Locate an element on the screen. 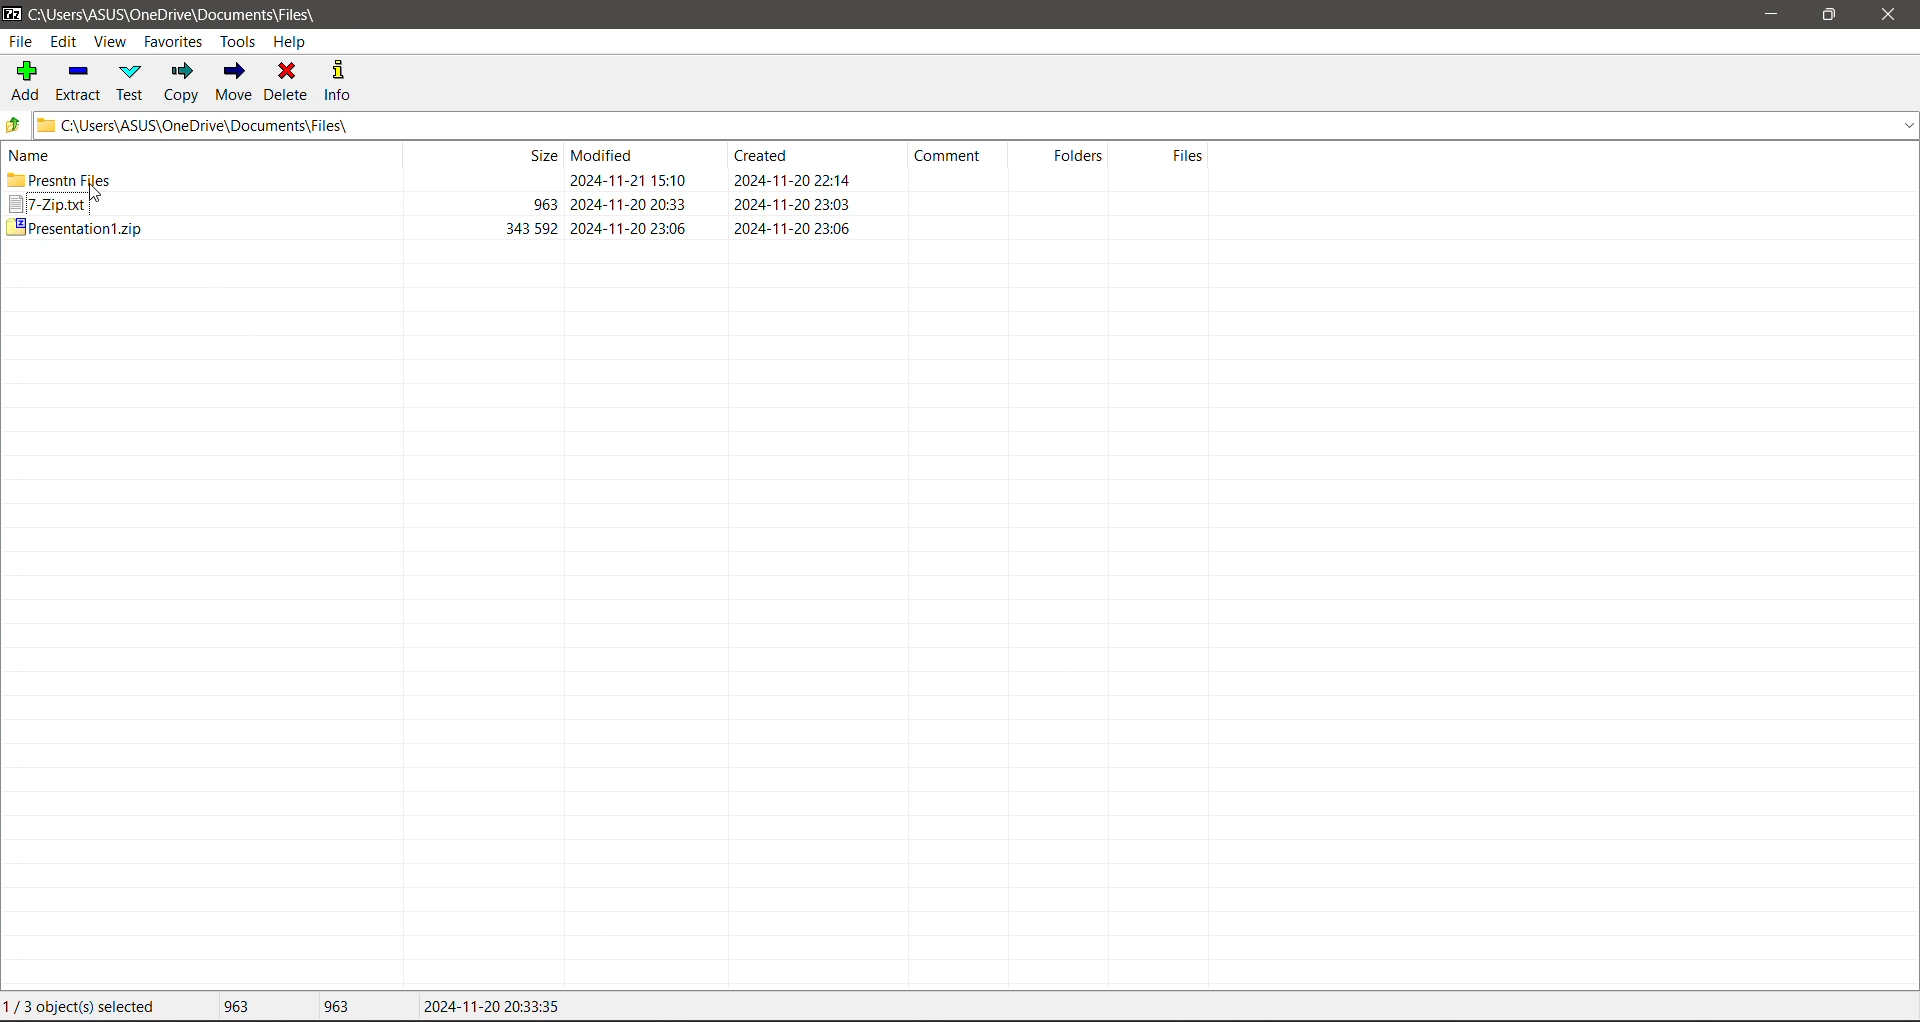 This screenshot has width=1920, height=1022. Destination Folder where the file is copied to is located at coordinates (608, 180).